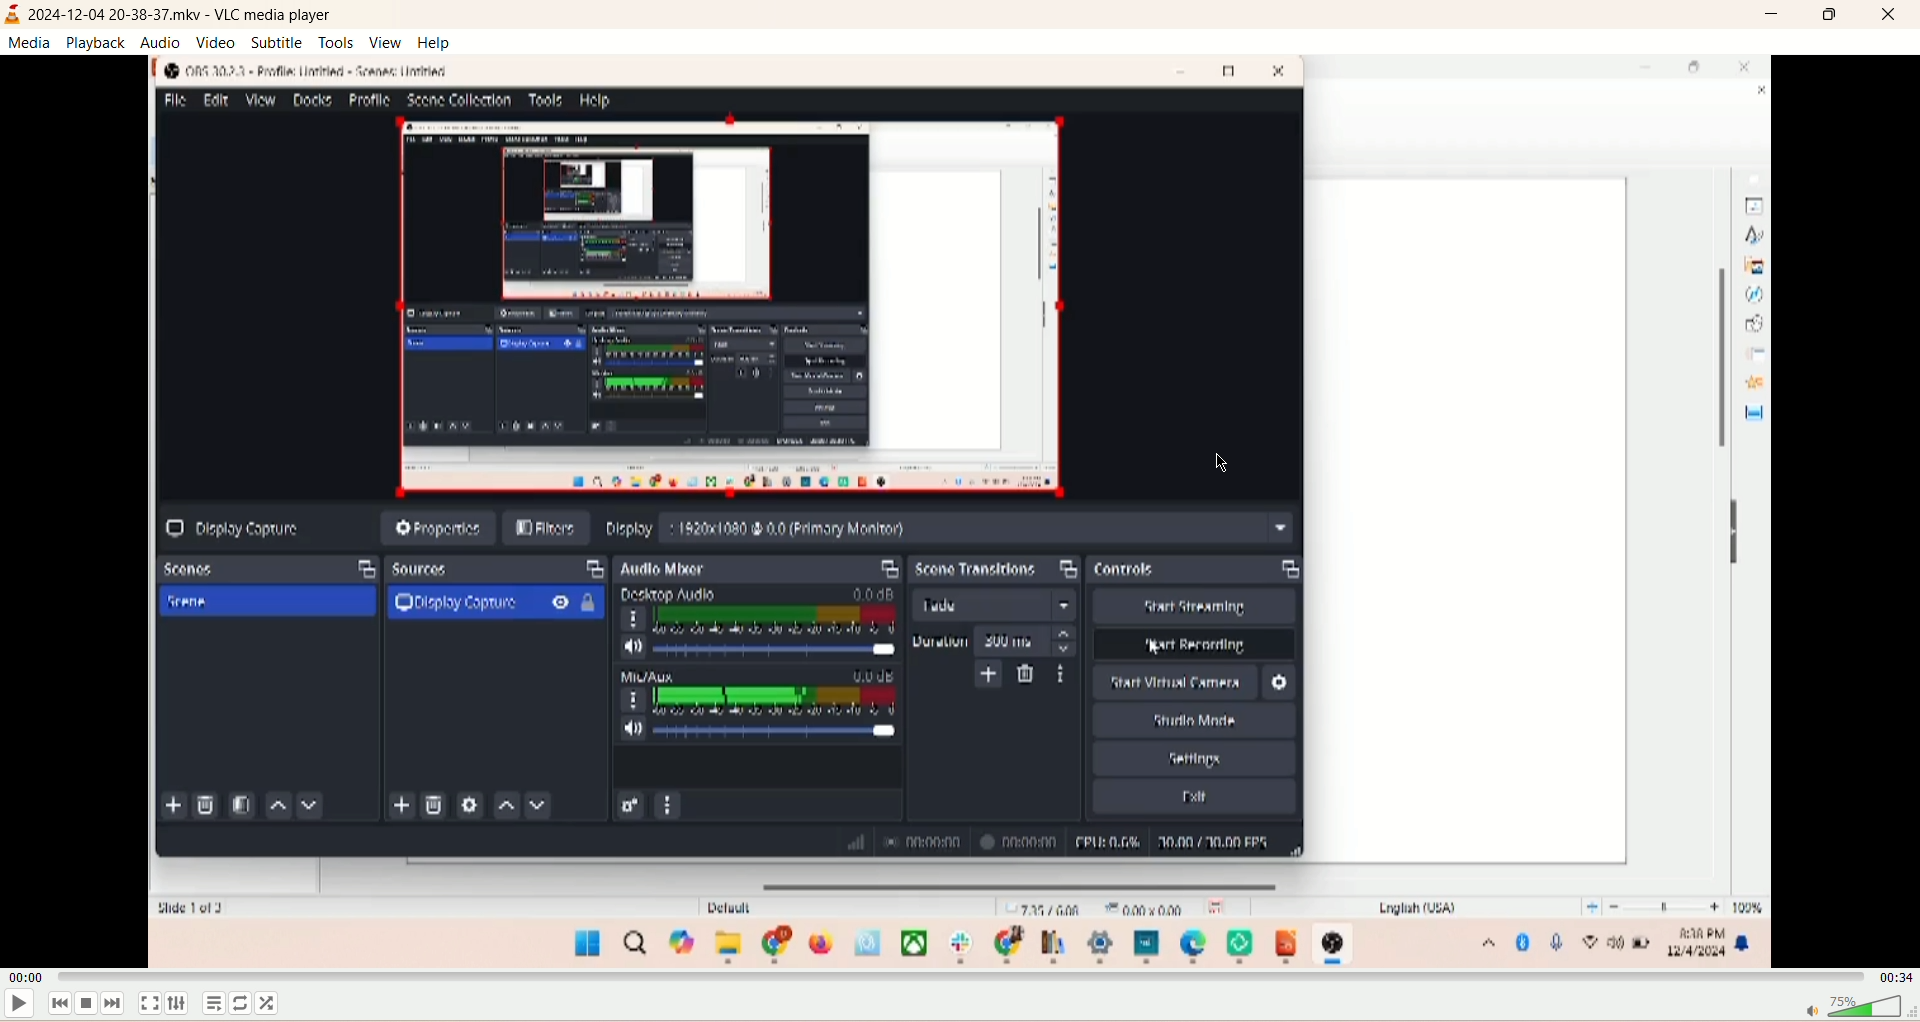  I want to click on loop, so click(242, 1007).